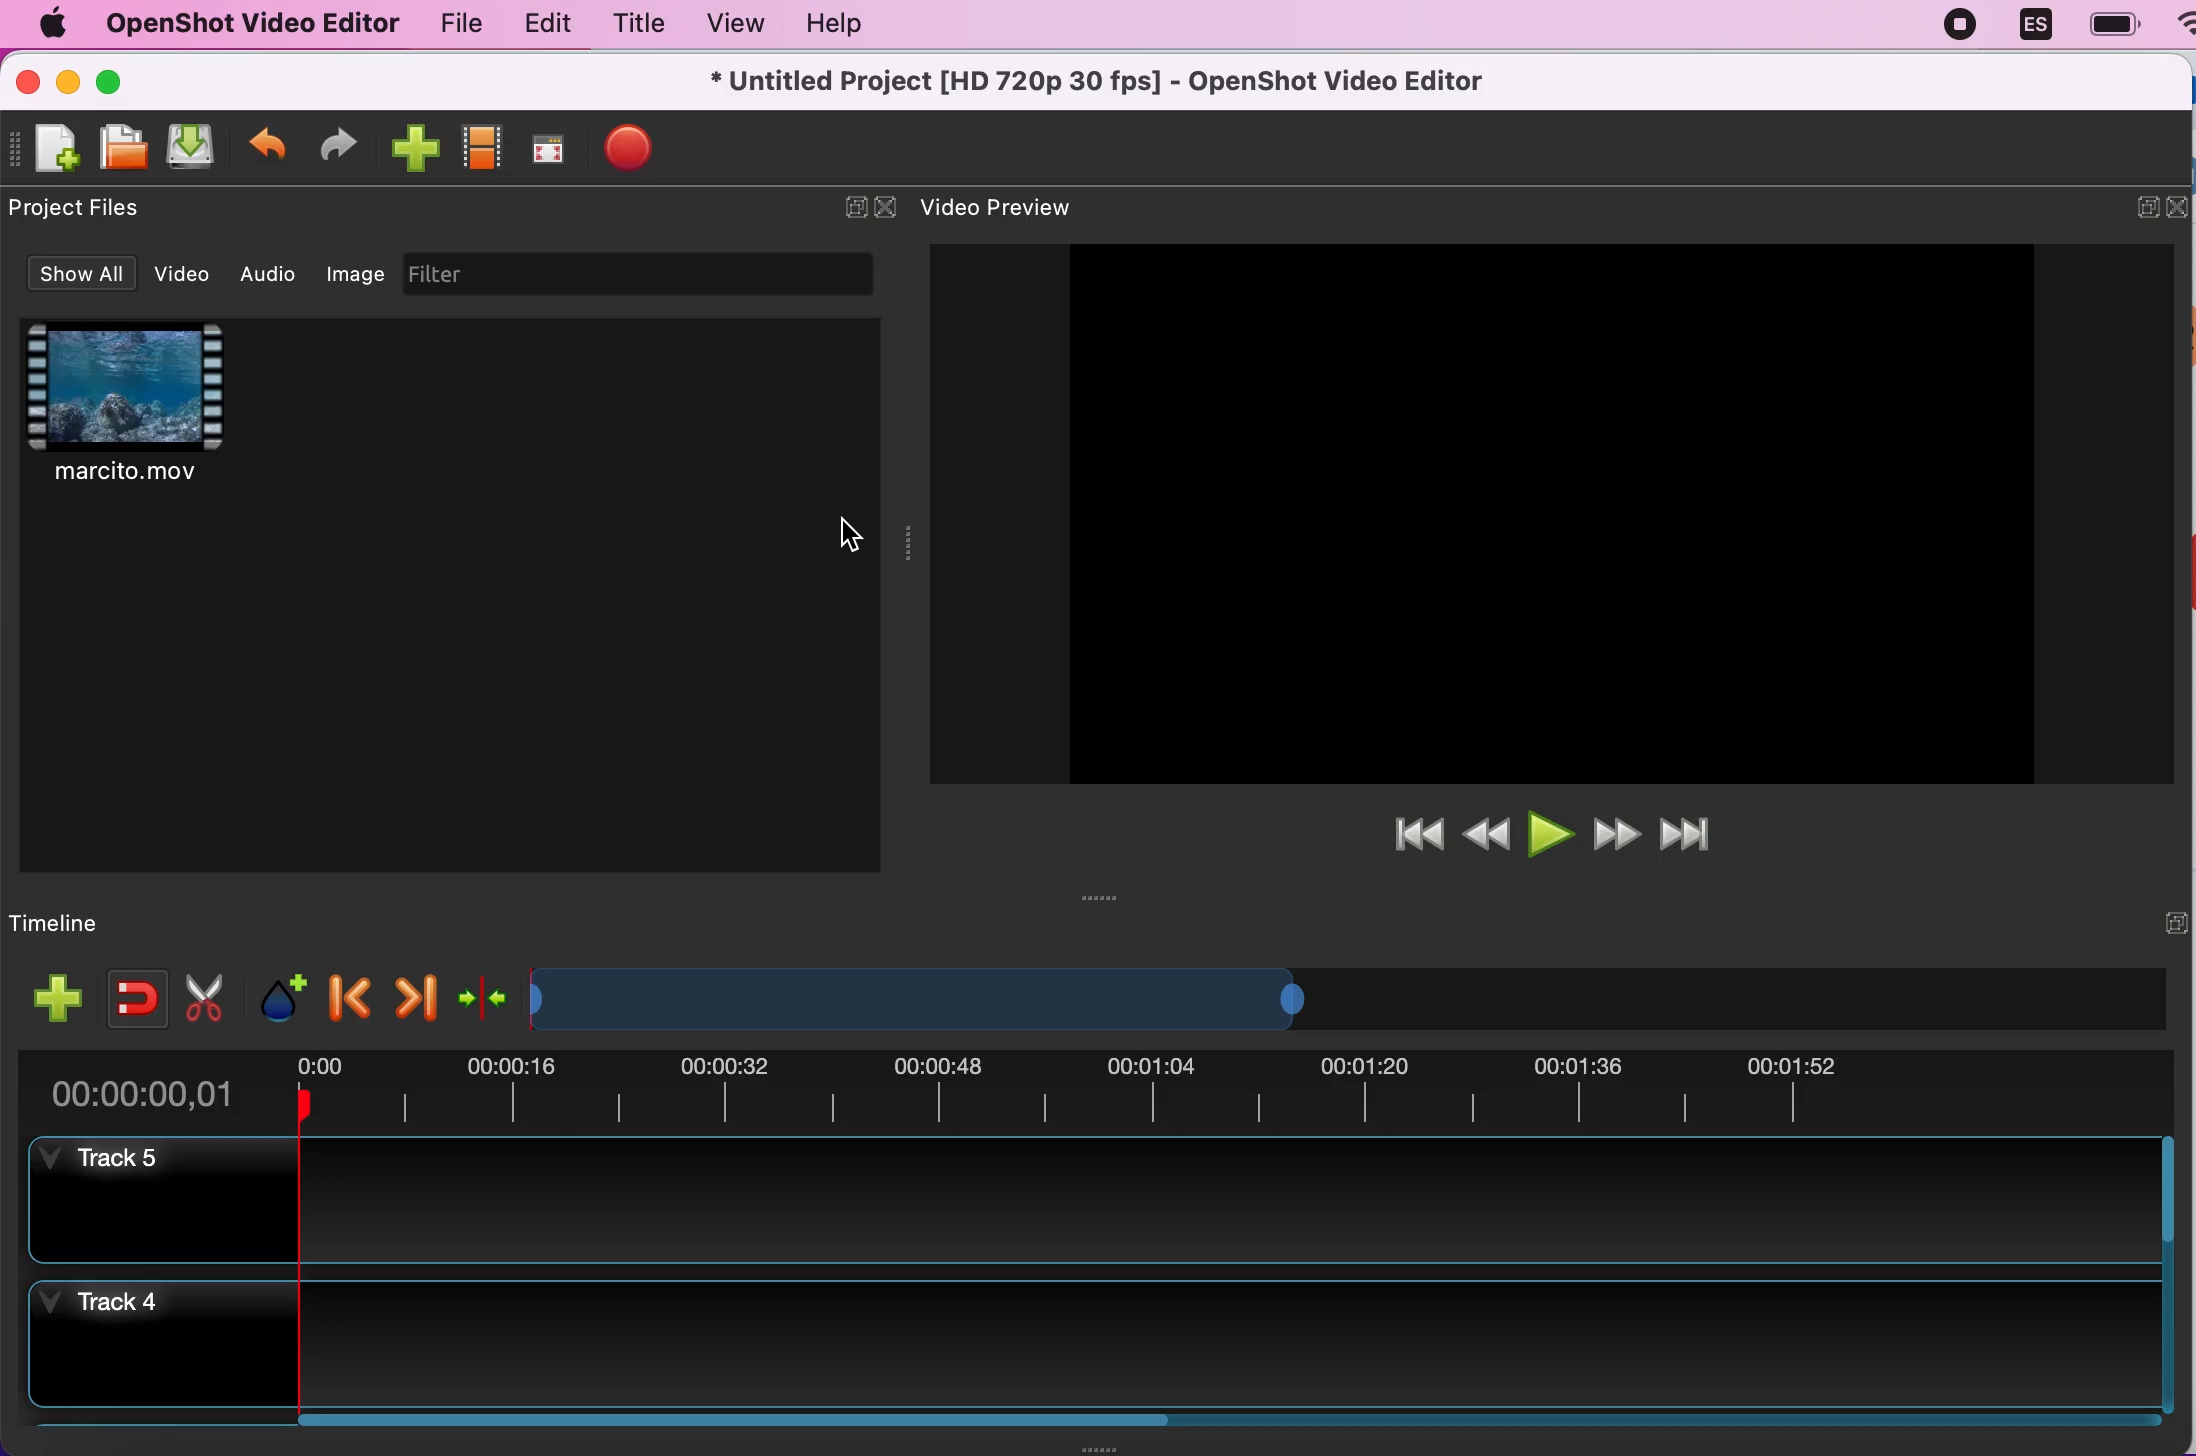 The width and height of the screenshot is (2196, 1456). What do you see at coordinates (642, 270) in the screenshot?
I see `filter` at bounding box center [642, 270].